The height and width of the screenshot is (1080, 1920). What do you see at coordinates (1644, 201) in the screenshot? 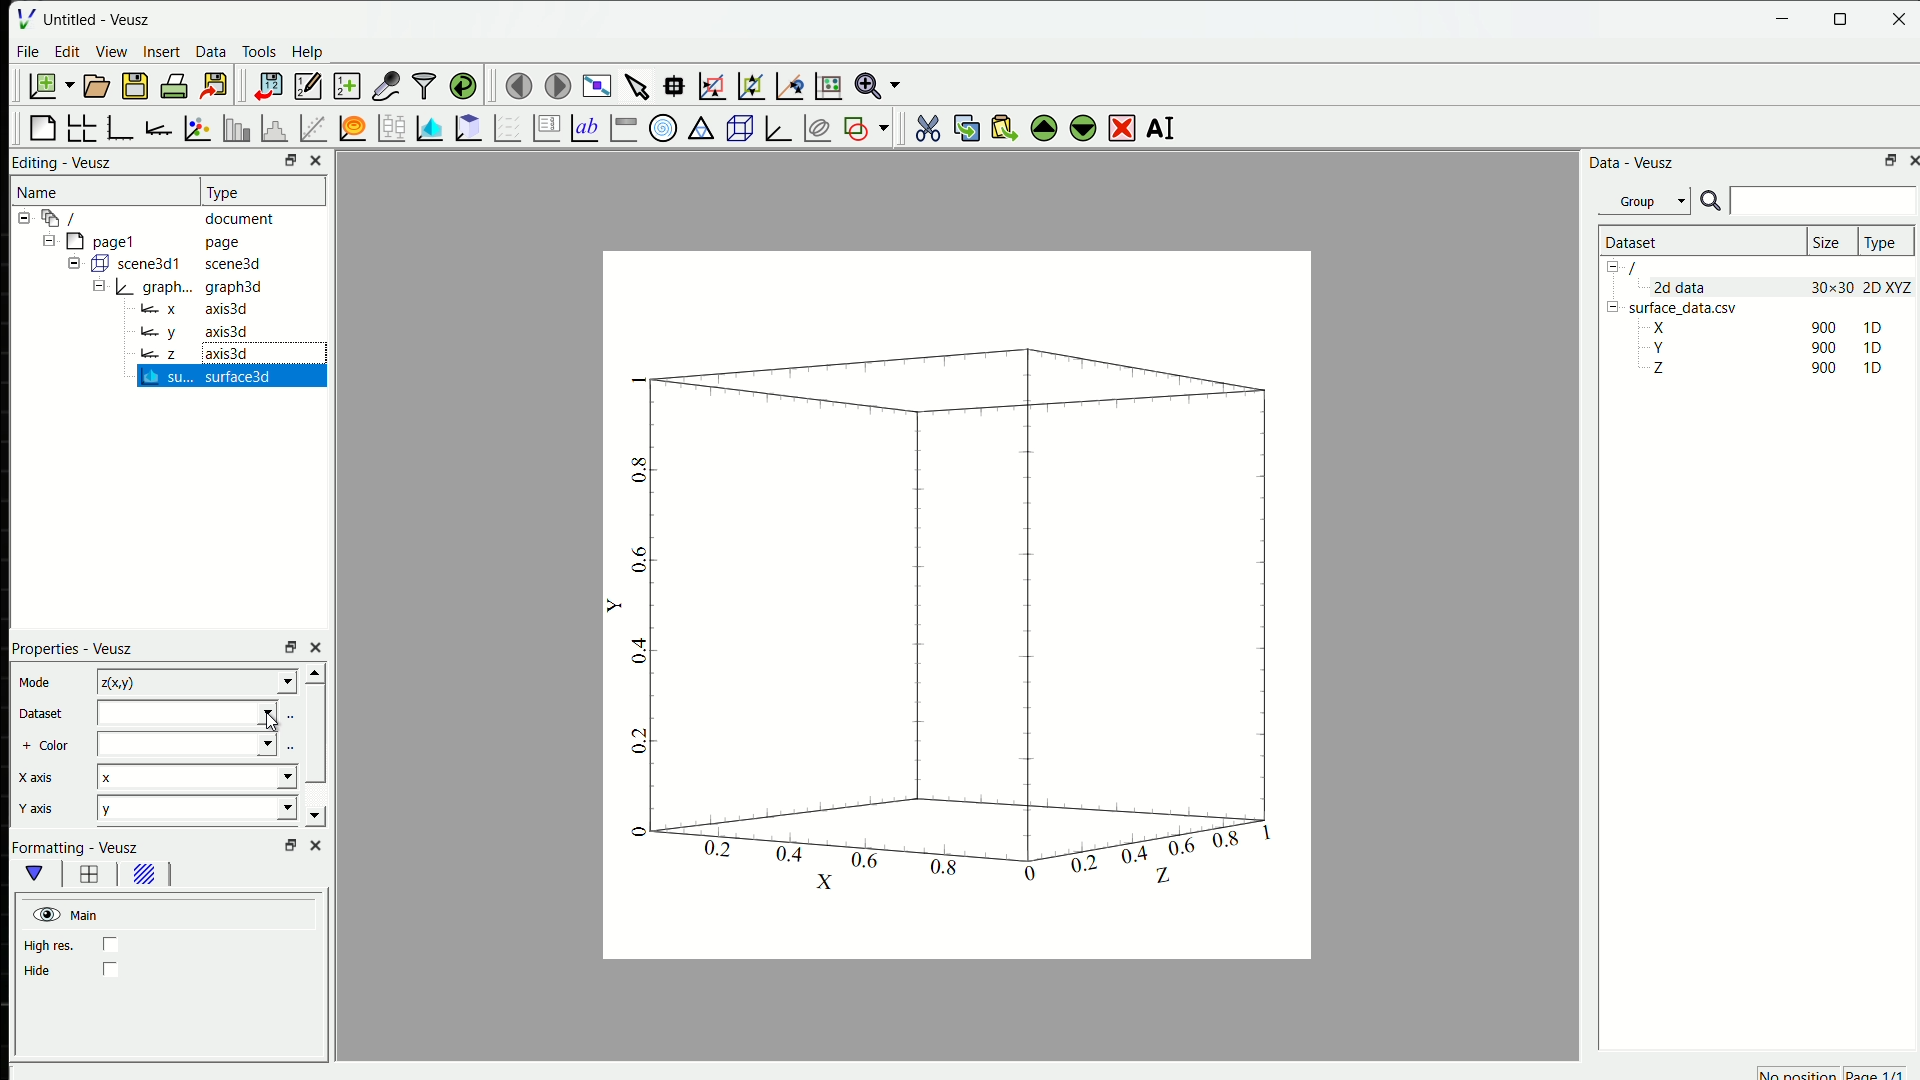
I see `Group` at bounding box center [1644, 201].